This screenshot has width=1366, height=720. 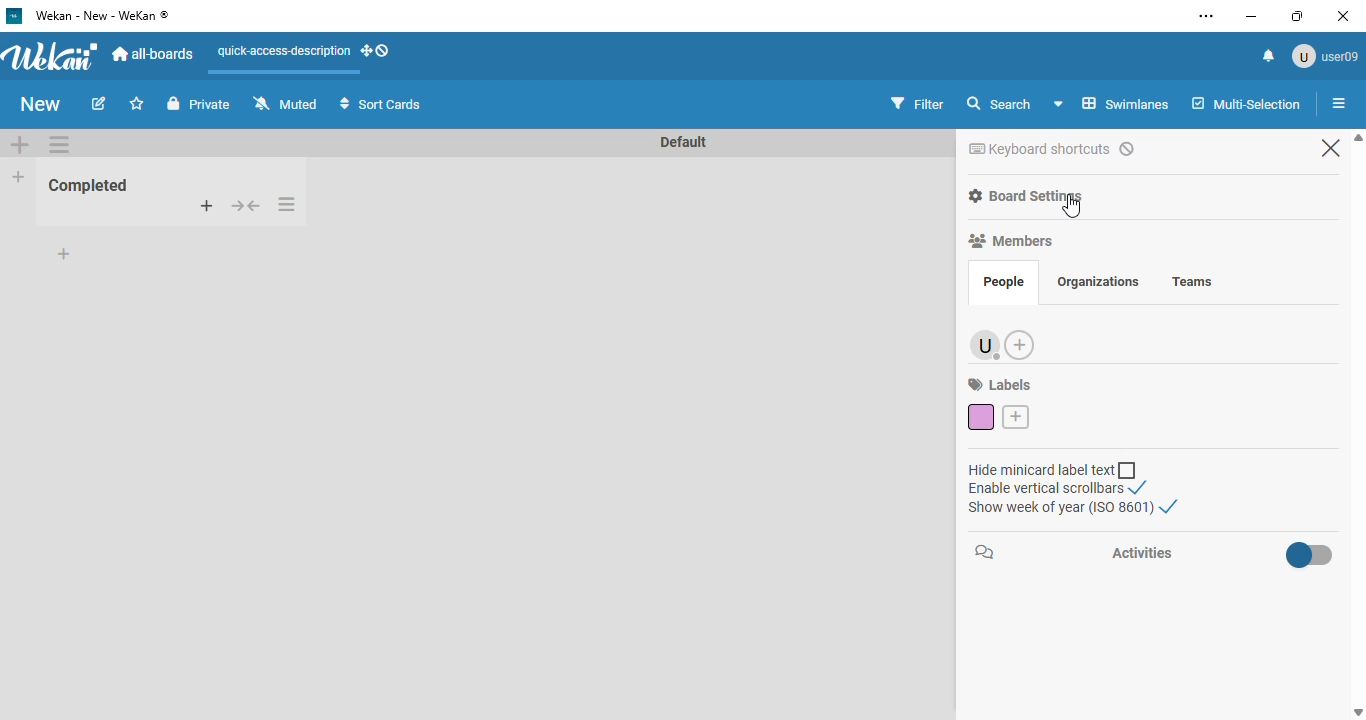 I want to click on maximize, so click(x=1299, y=14).